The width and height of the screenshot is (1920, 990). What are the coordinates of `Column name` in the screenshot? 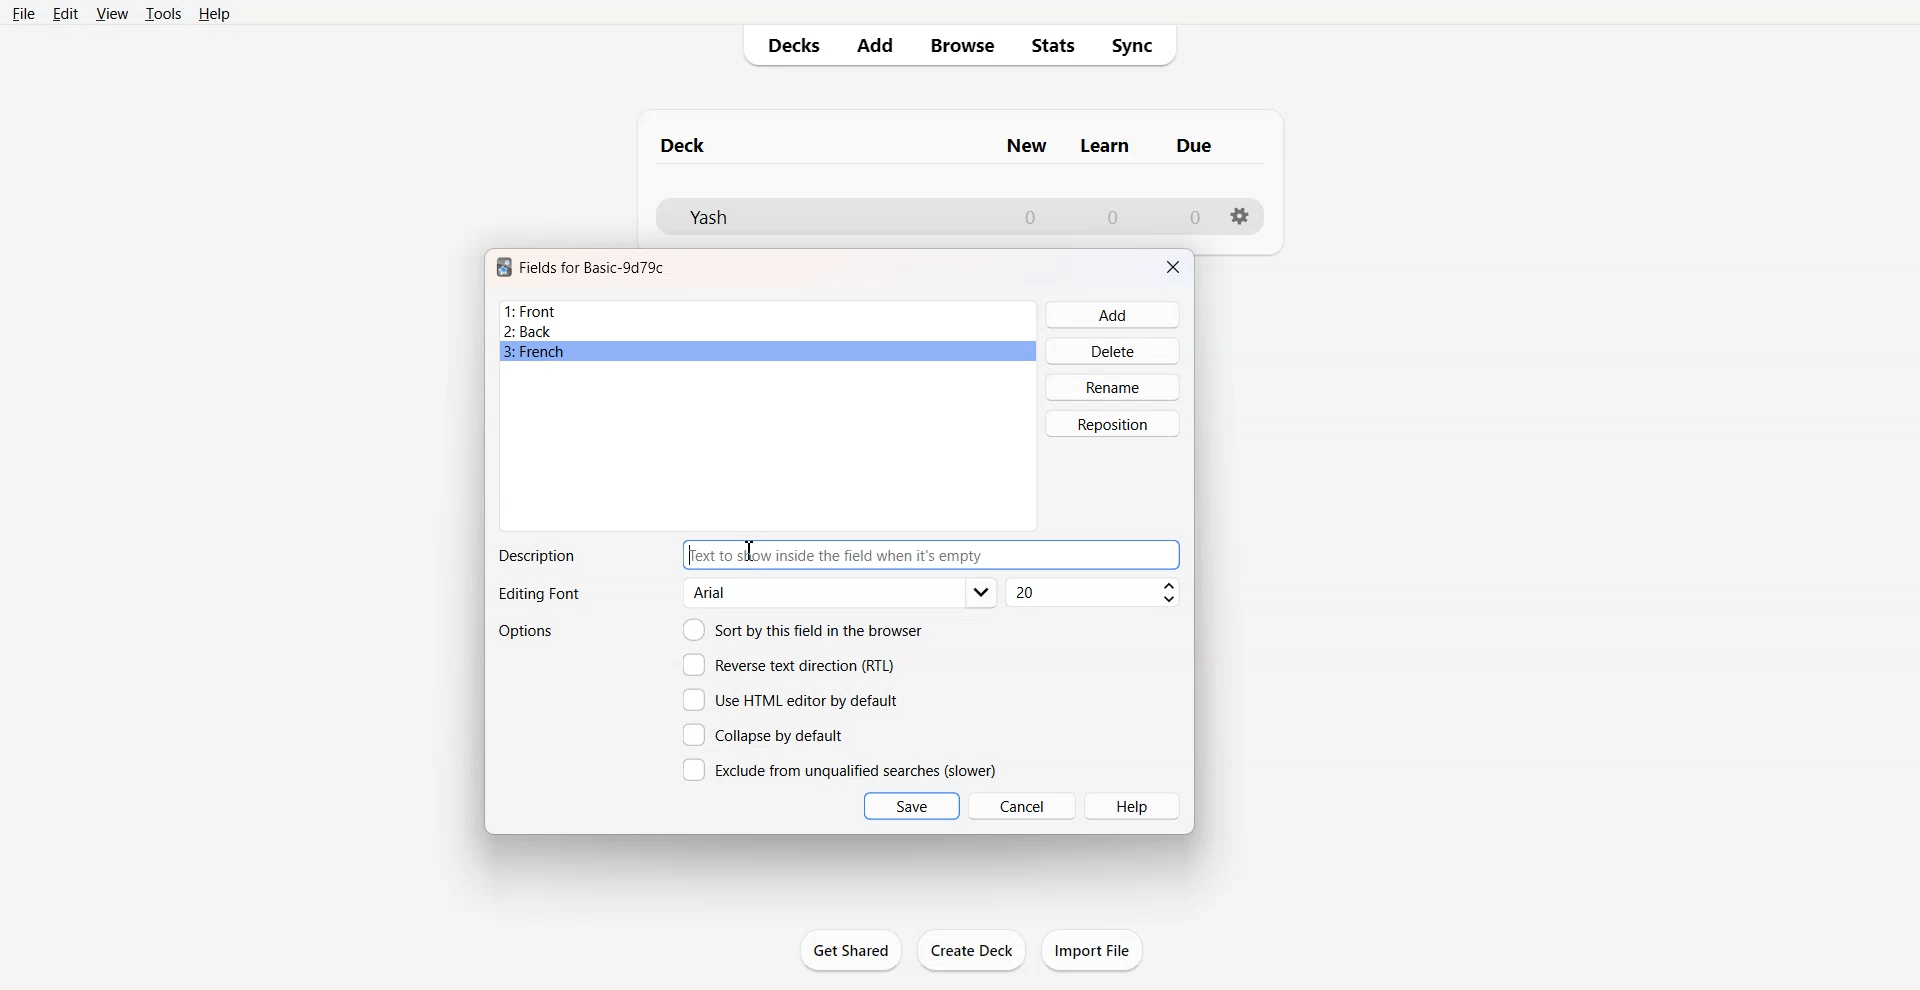 It's located at (1194, 145).